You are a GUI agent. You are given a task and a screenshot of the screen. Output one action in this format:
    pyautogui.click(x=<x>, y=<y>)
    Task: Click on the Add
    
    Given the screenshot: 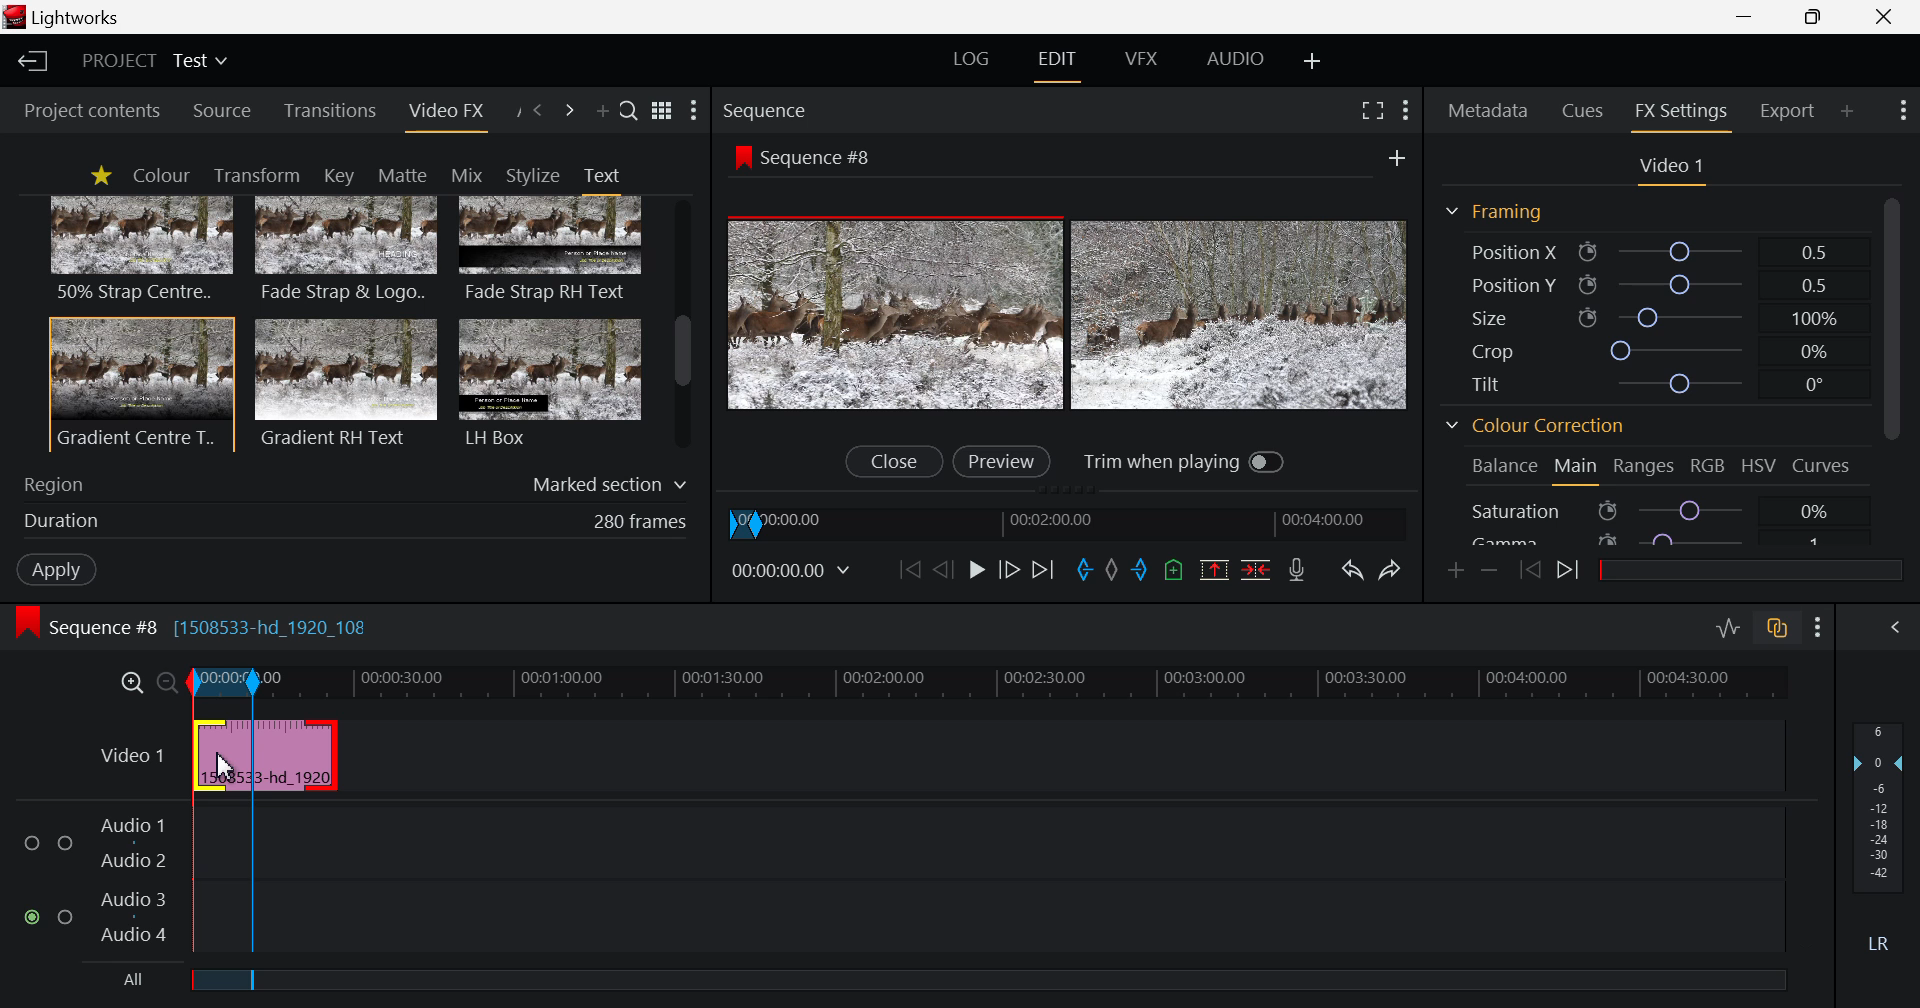 What is the action you would take?
    pyautogui.click(x=1390, y=156)
    